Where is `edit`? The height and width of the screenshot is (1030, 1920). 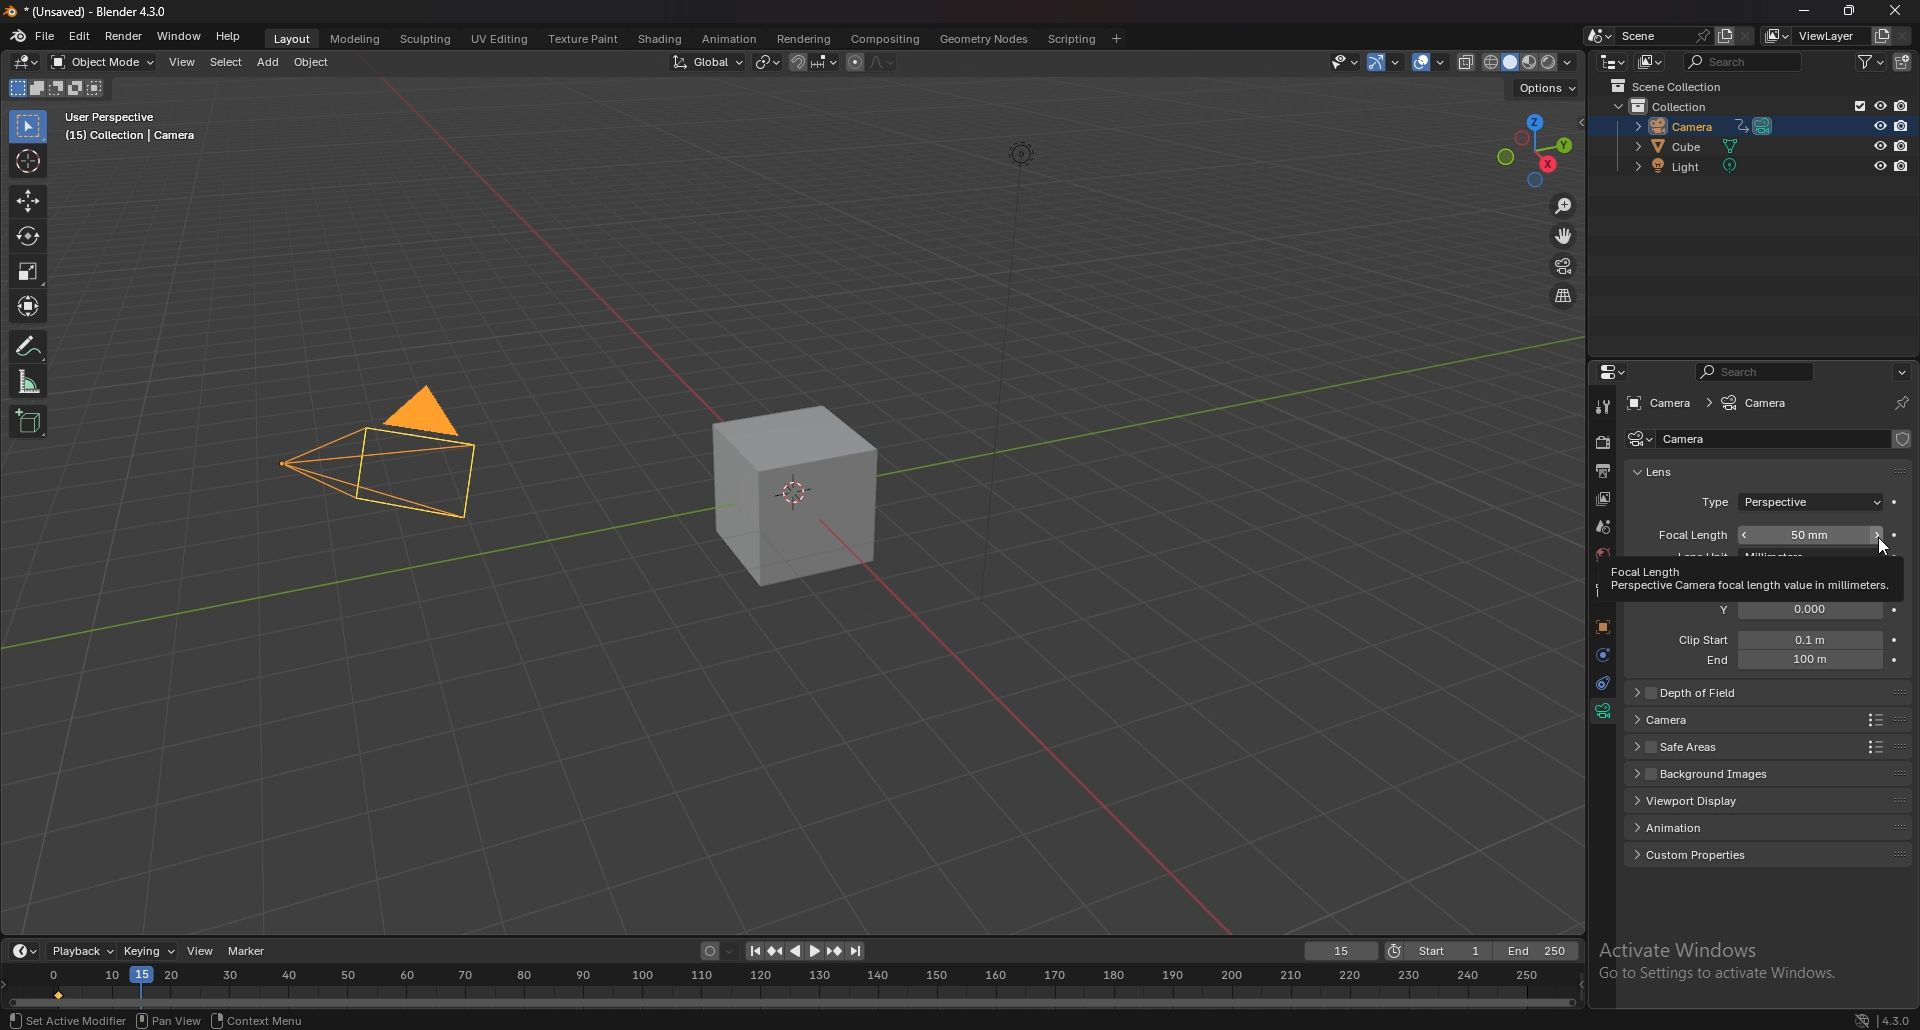
edit is located at coordinates (81, 35).